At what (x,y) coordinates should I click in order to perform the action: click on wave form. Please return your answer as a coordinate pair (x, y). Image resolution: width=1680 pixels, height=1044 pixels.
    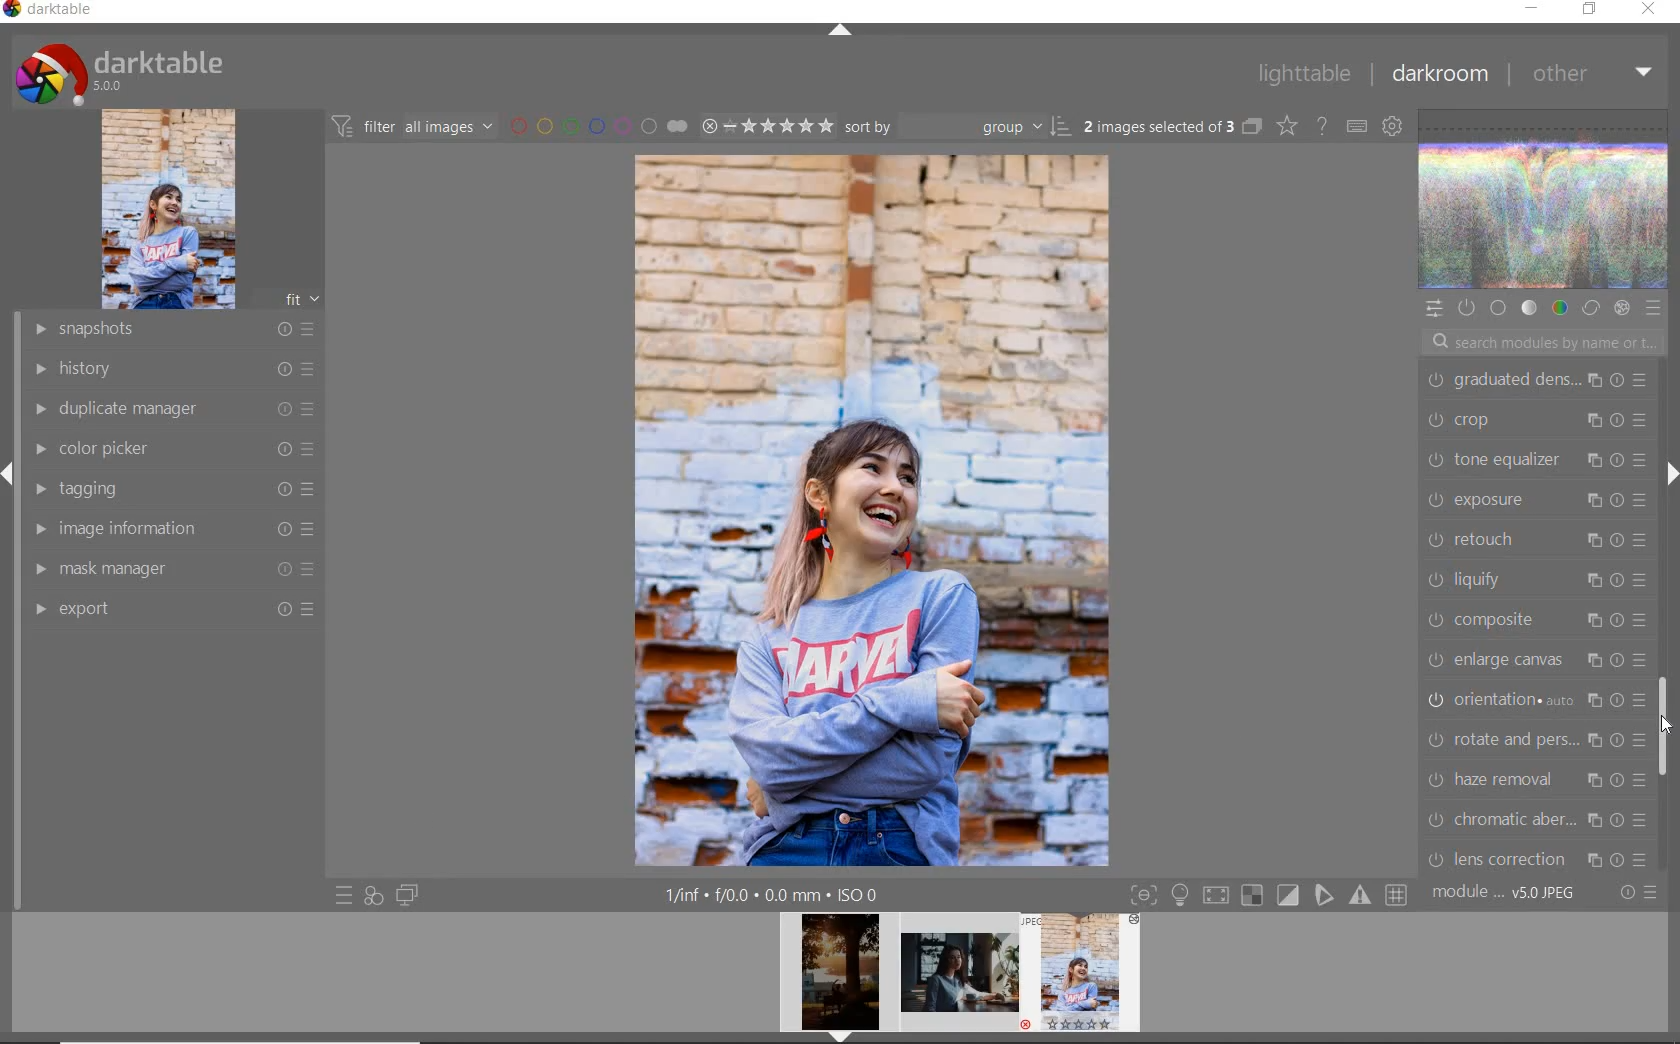
    Looking at the image, I should click on (1545, 201).